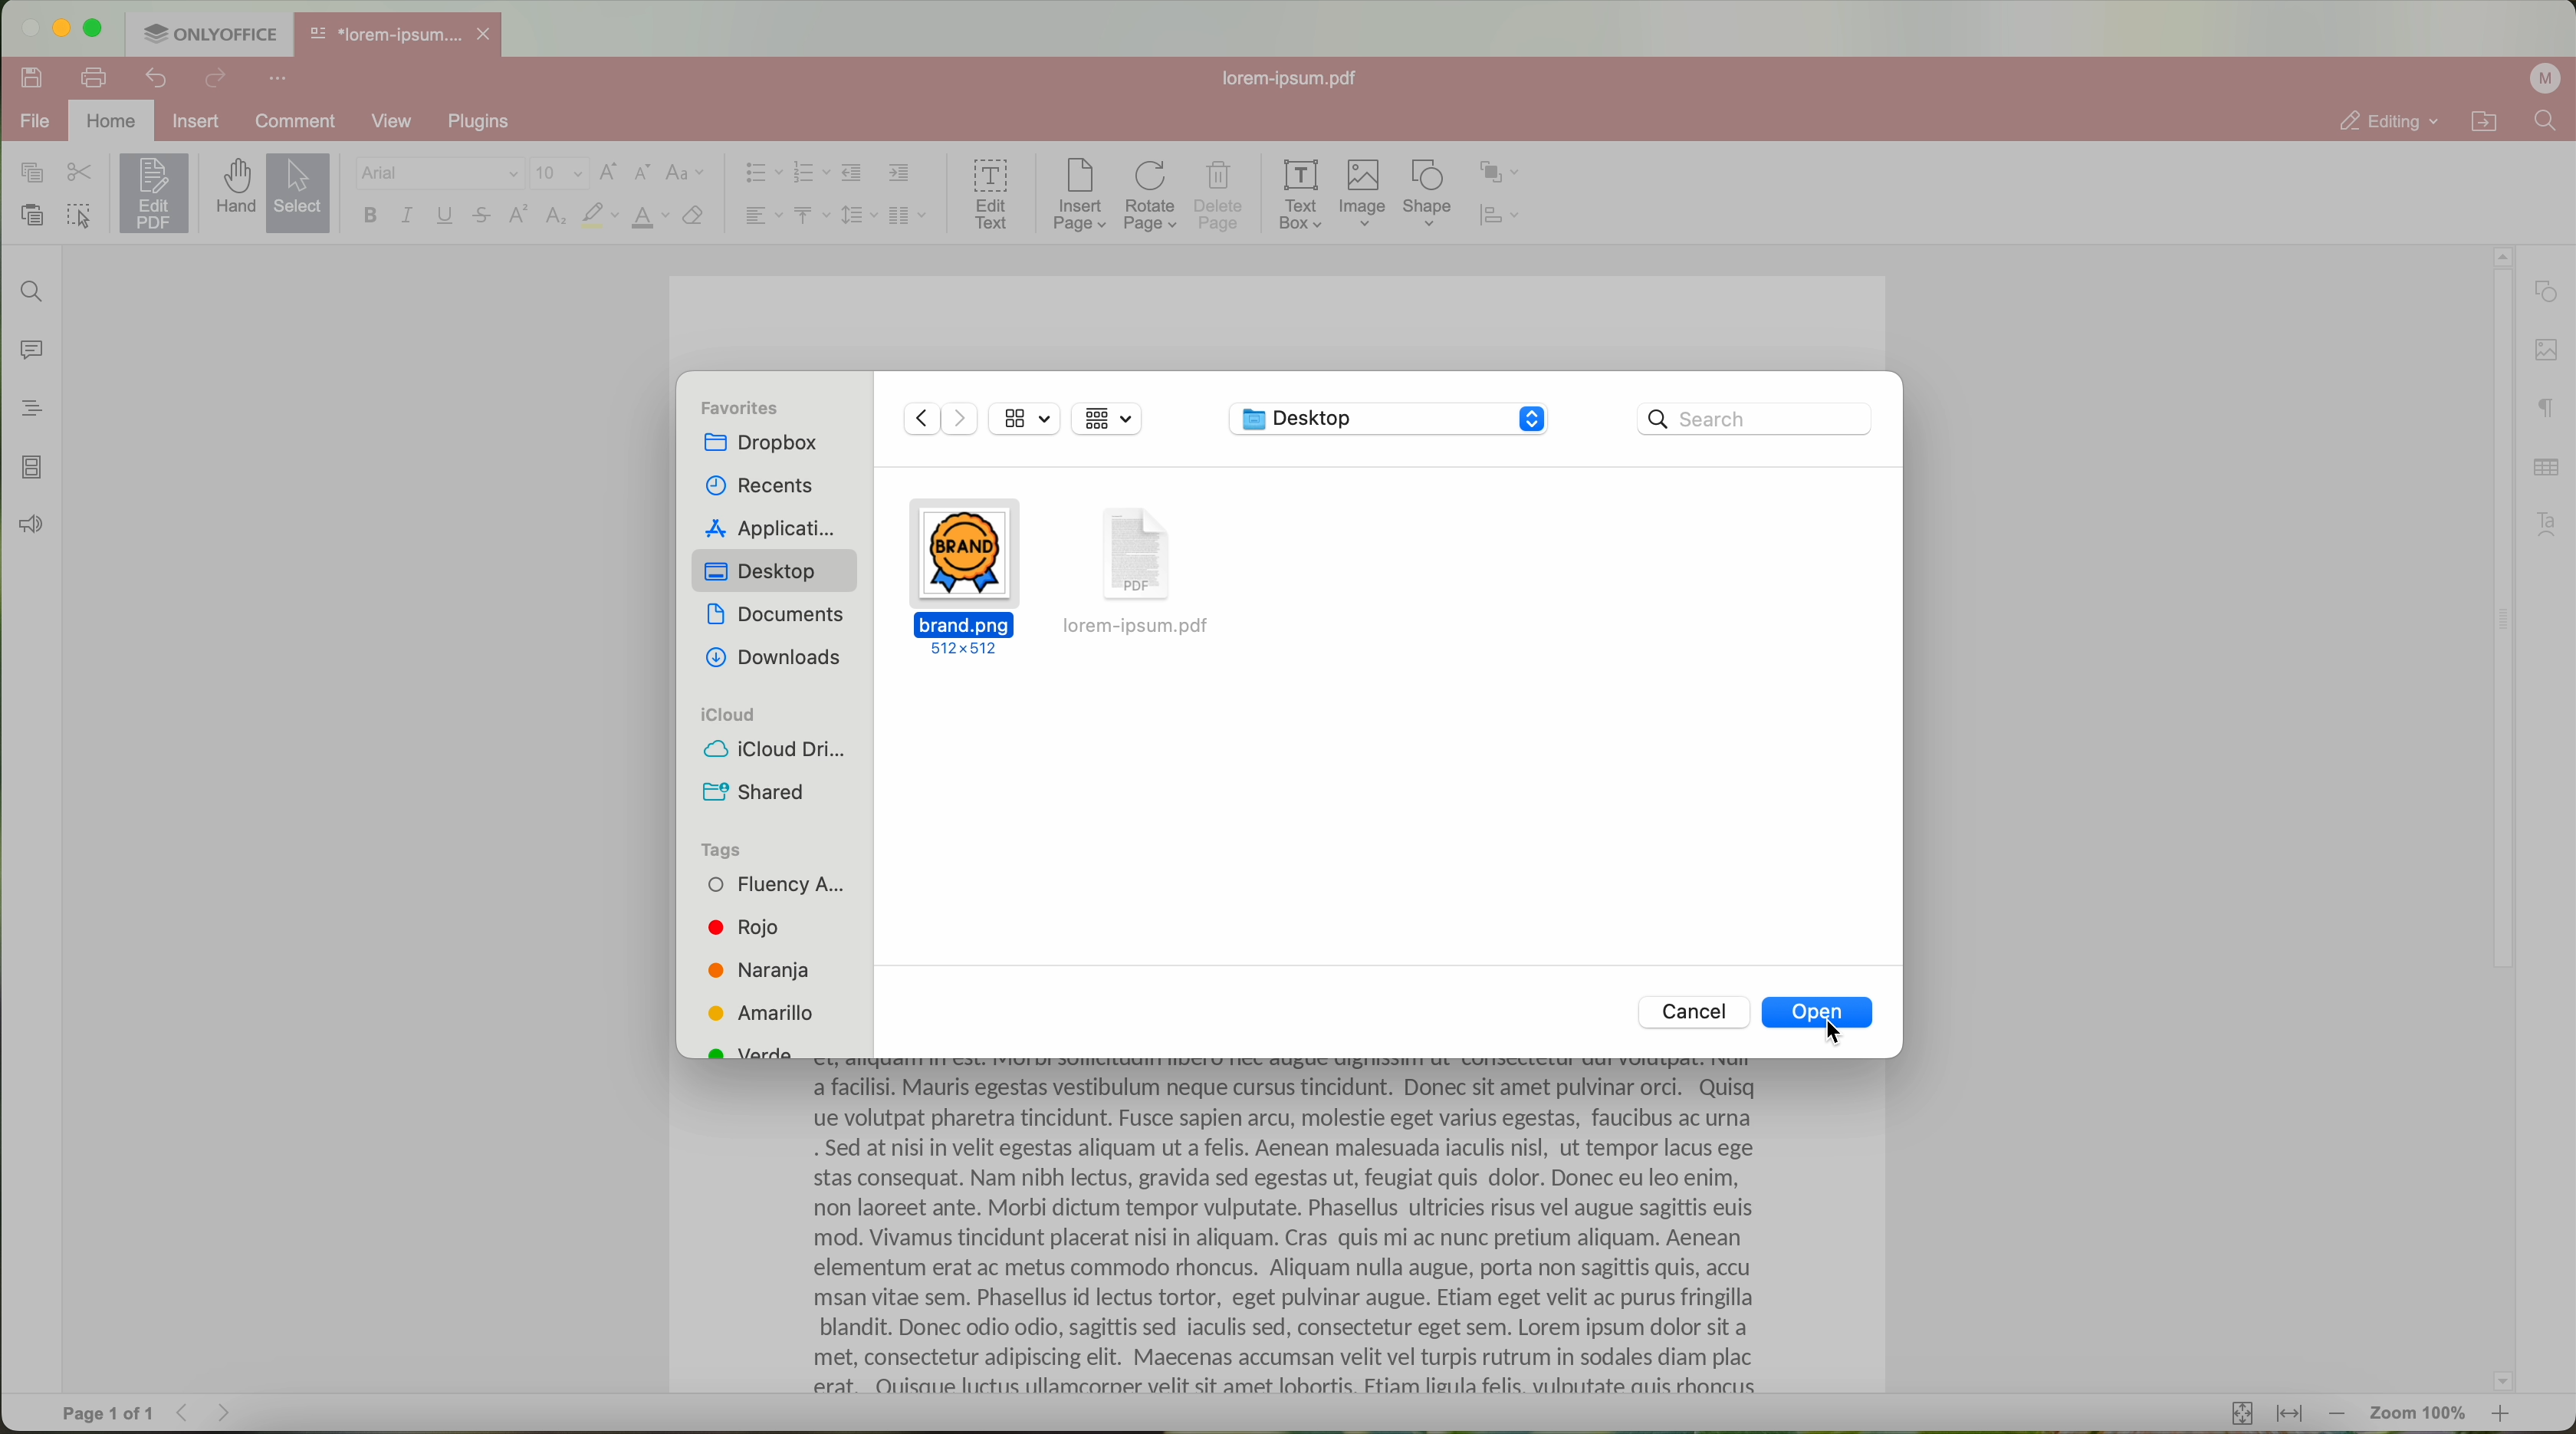  What do you see at coordinates (2387, 121) in the screenshot?
I see `editing` at bounding box center [2387, 121].